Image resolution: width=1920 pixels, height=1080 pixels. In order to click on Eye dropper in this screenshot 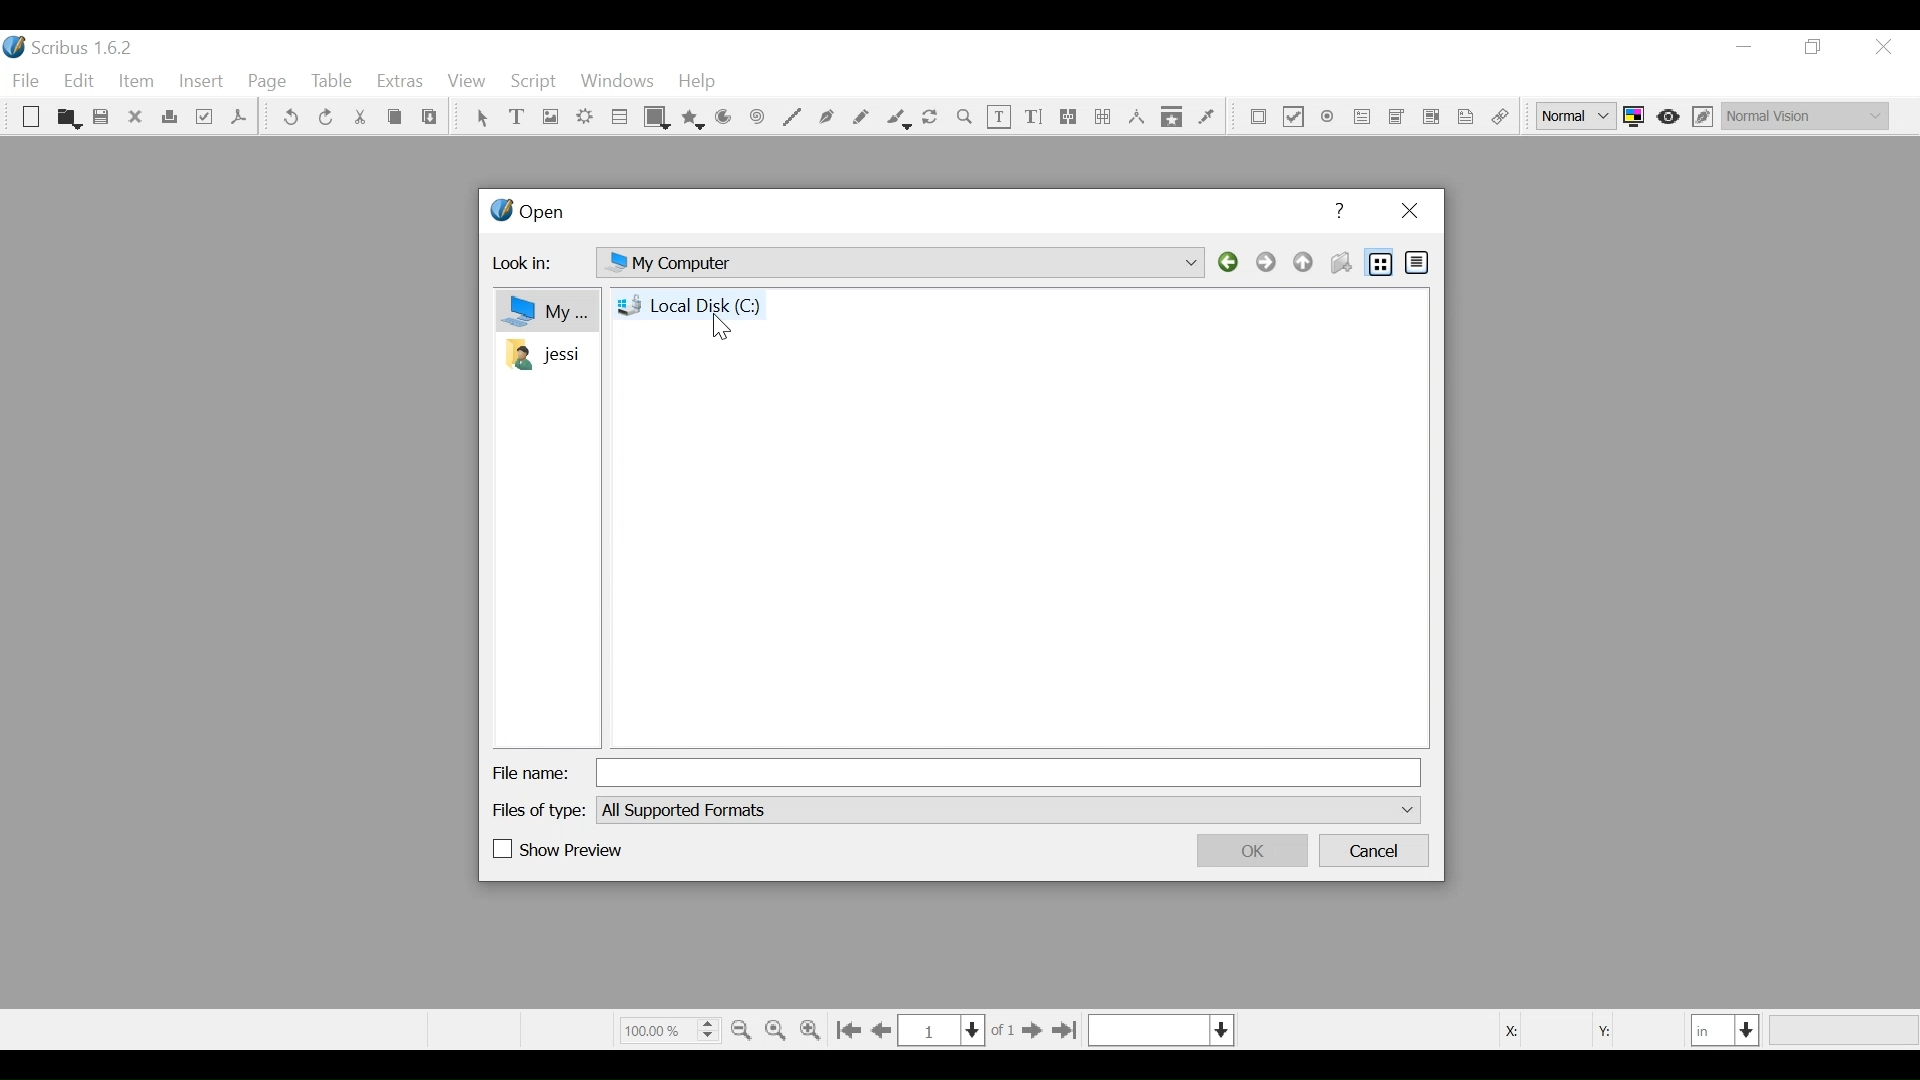, I will do `click(1207, 116)`.